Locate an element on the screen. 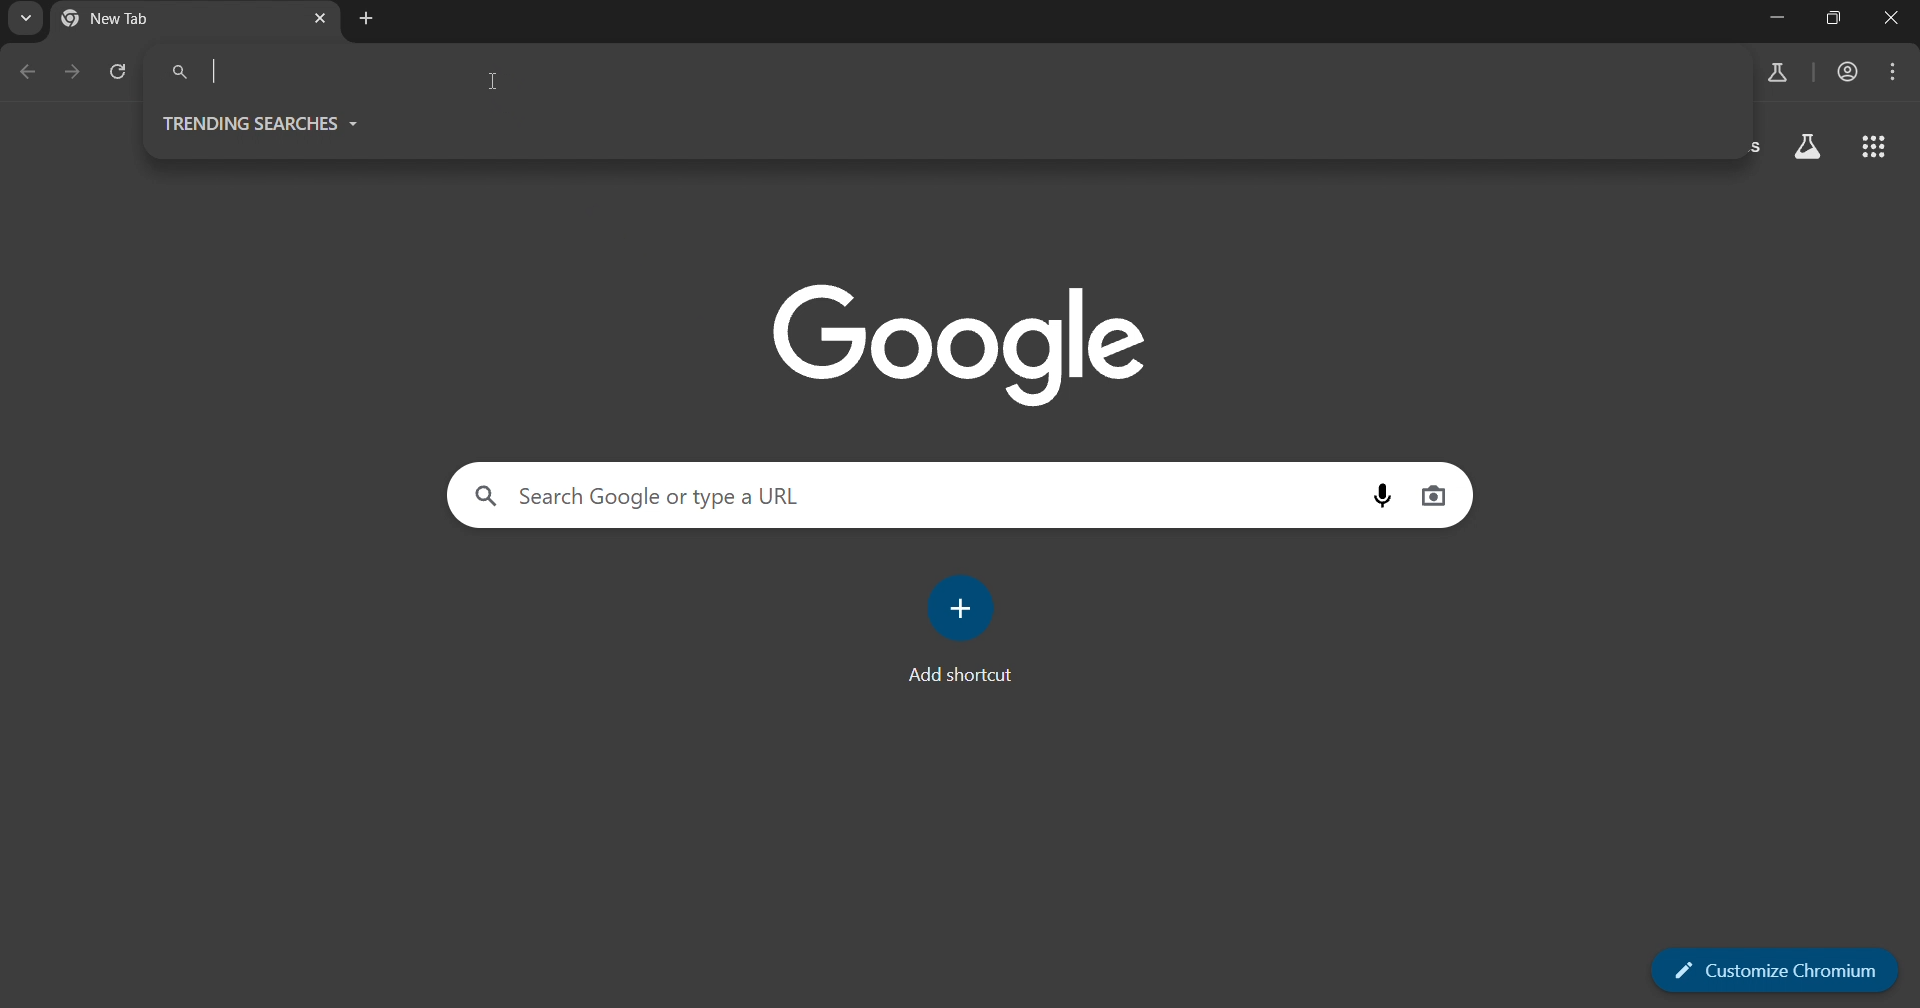  Search Google or type a URL is located at coordinates (645, 494).